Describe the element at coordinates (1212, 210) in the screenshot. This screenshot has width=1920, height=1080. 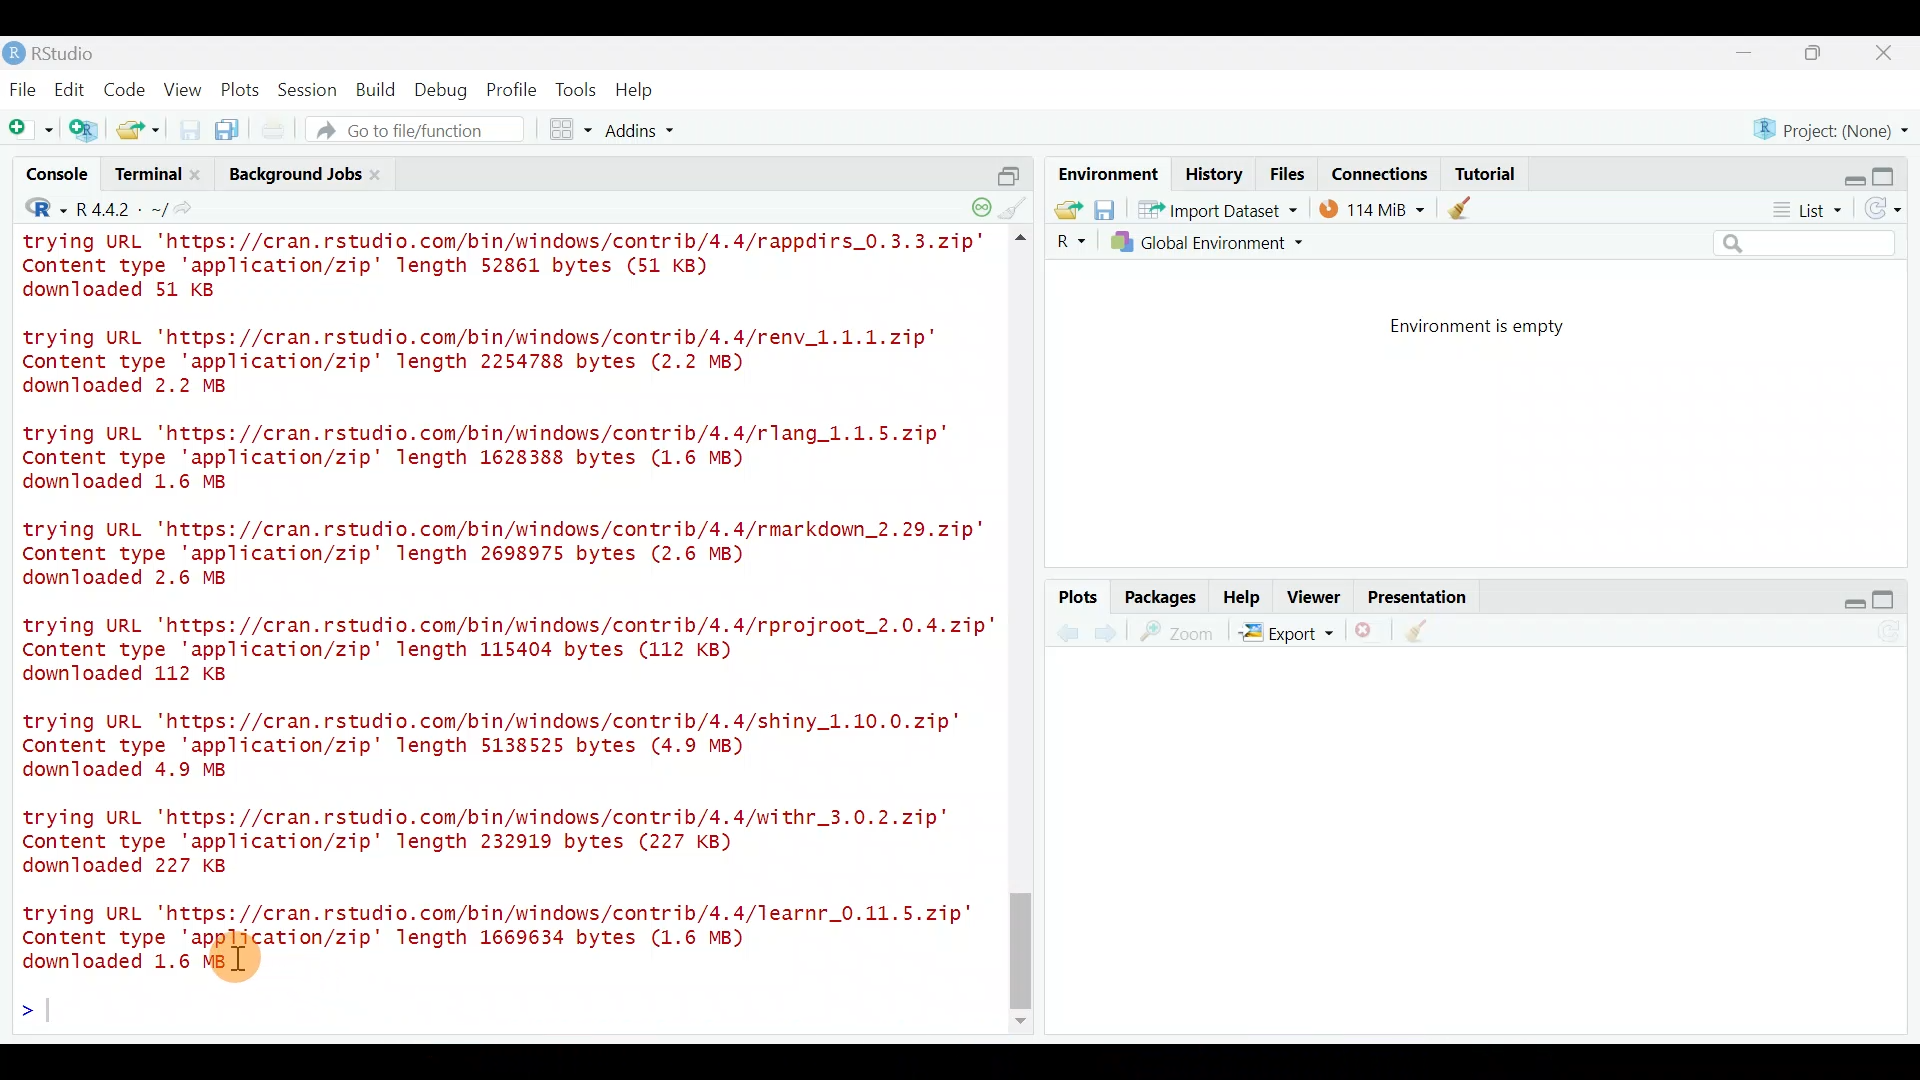
I see `* Import Dataset *` at that location.